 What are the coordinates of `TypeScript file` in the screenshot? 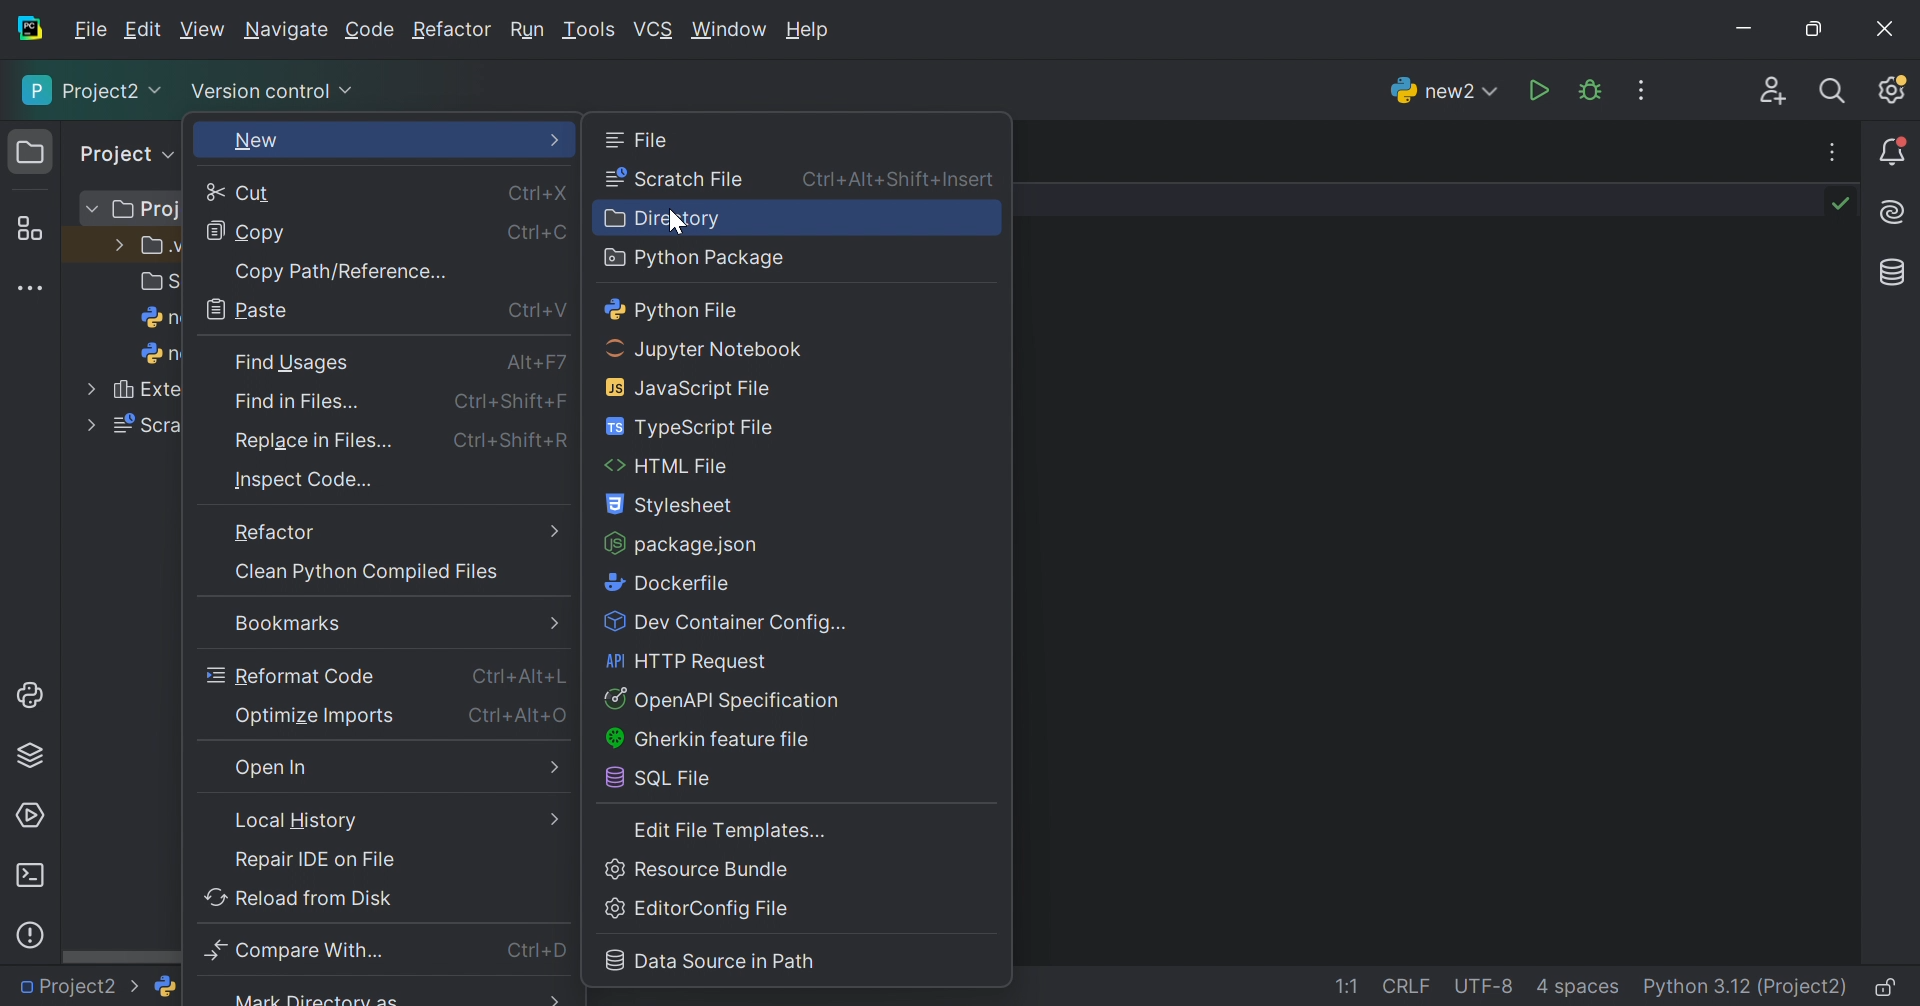 It's located at (690, 428).